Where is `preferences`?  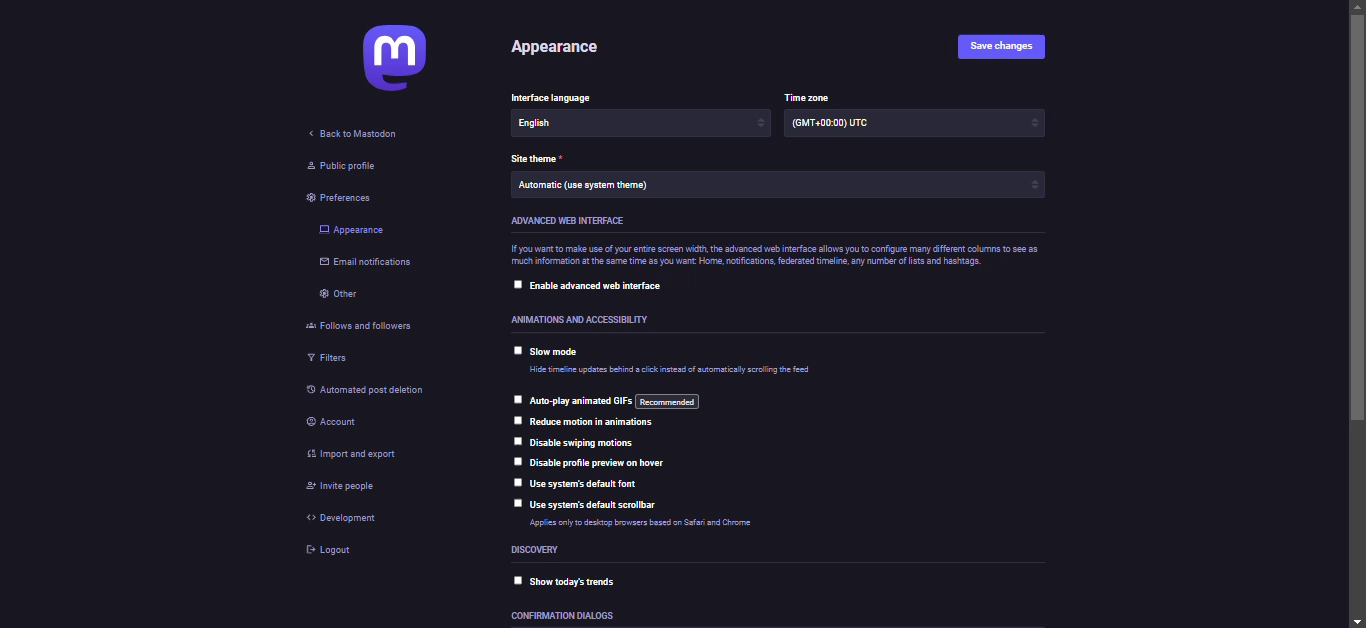
preferences is located at coordinates (345, 198).